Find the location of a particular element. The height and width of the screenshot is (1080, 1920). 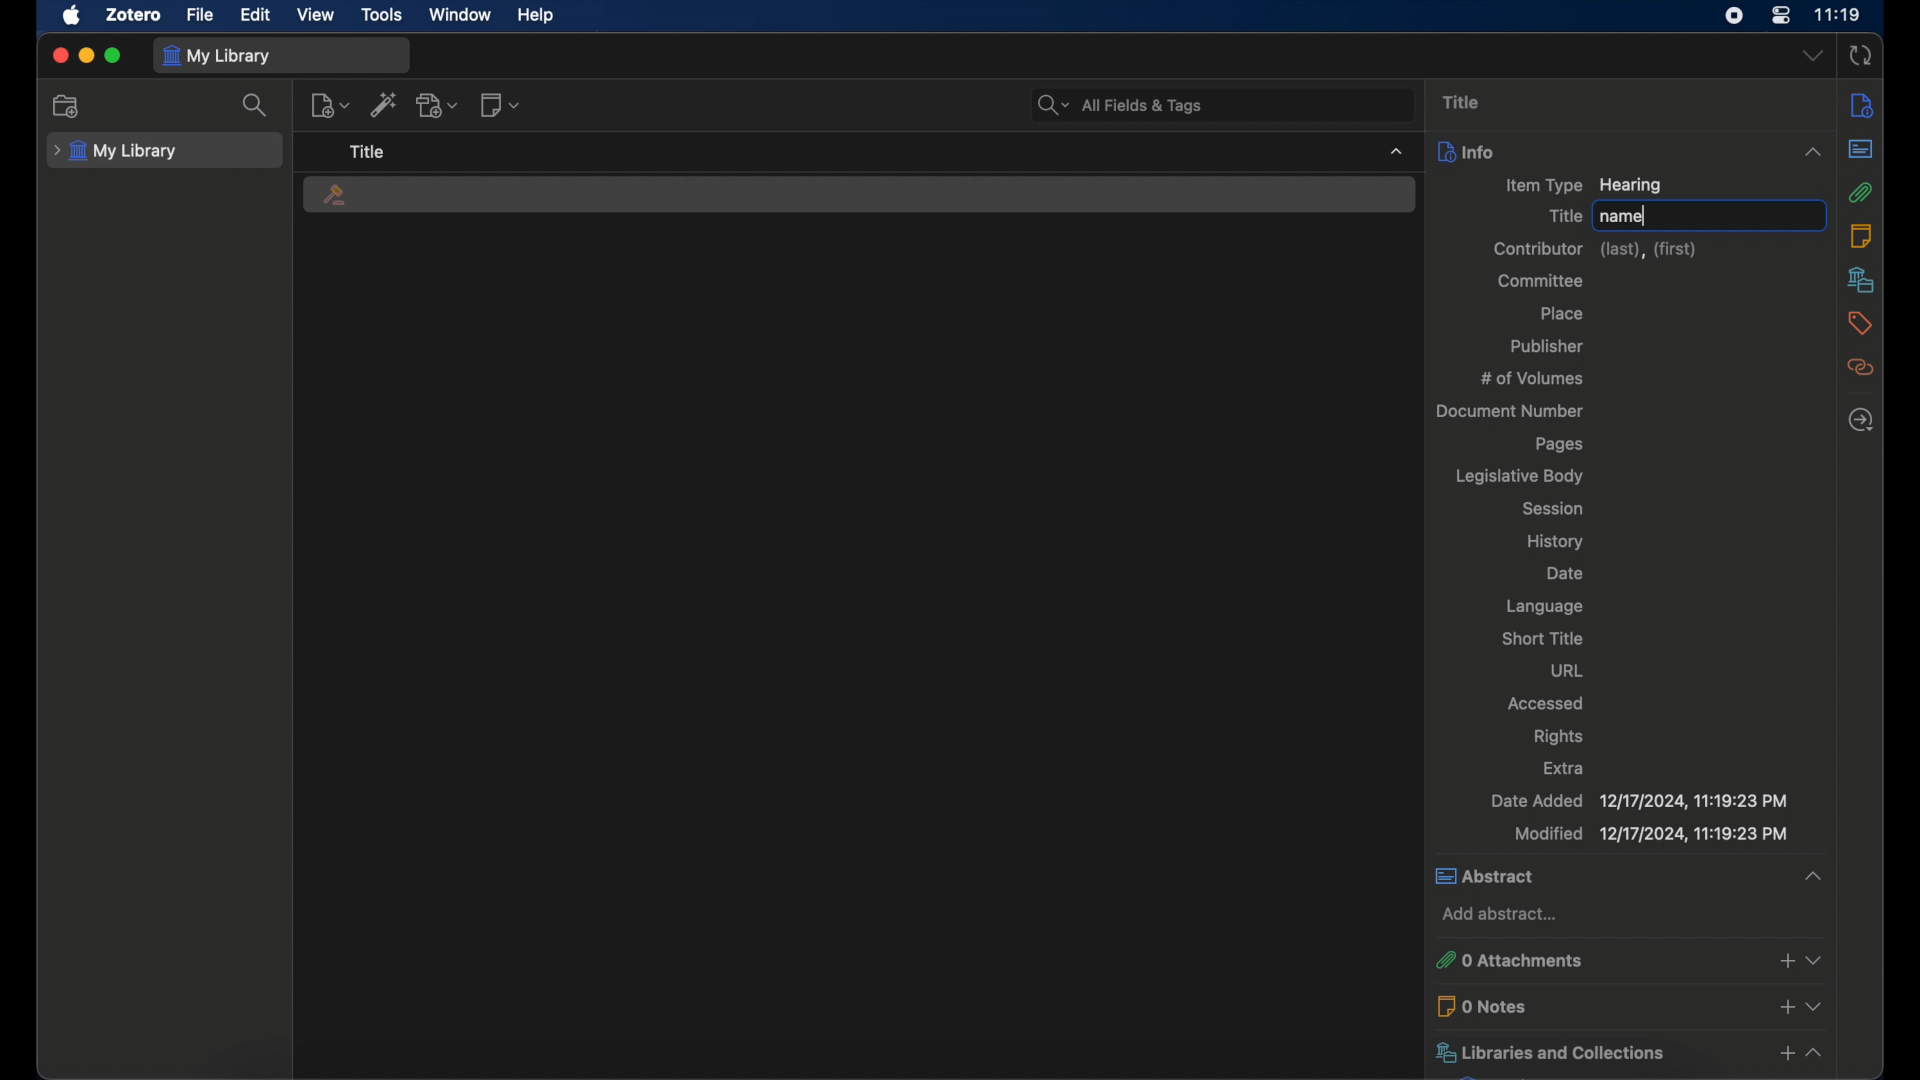

document number is located at coordinates (1512, 412).